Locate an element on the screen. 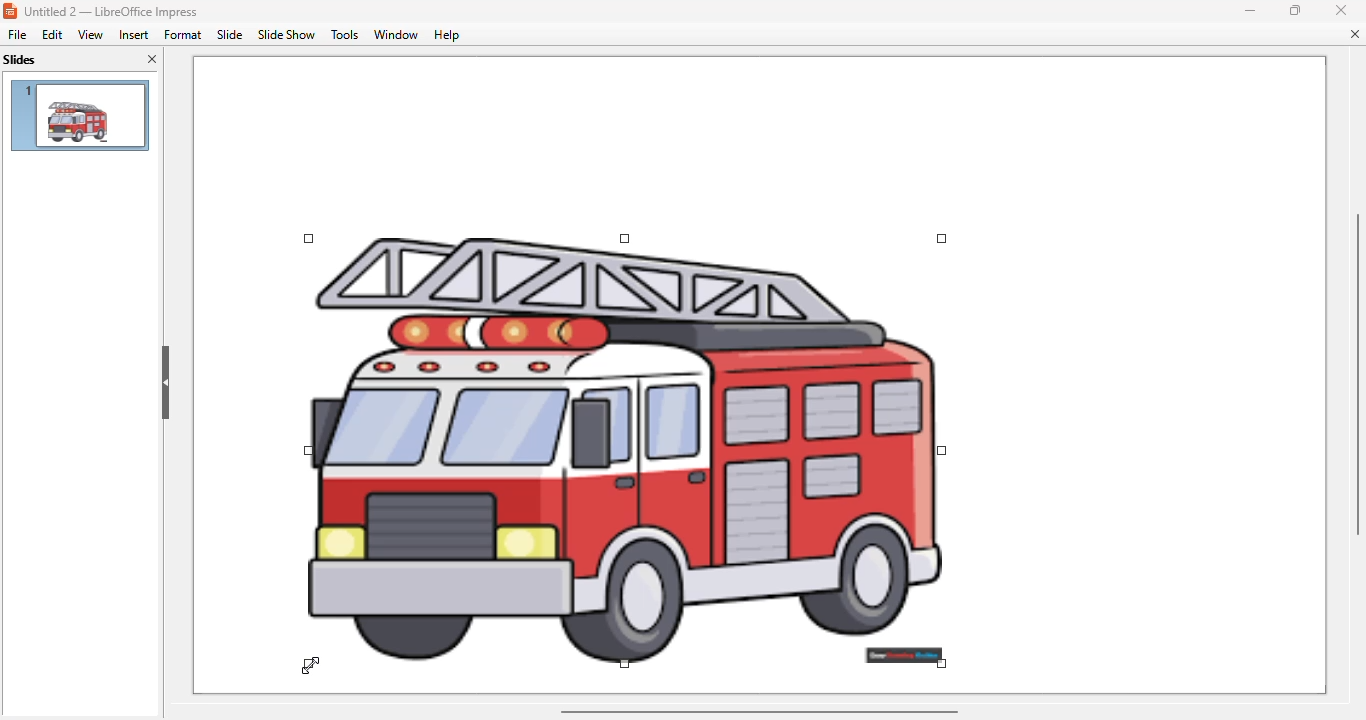 The height and width of the screenshot is (720, 1366). horizontal scroll bar is located at coordinates (759, 712).